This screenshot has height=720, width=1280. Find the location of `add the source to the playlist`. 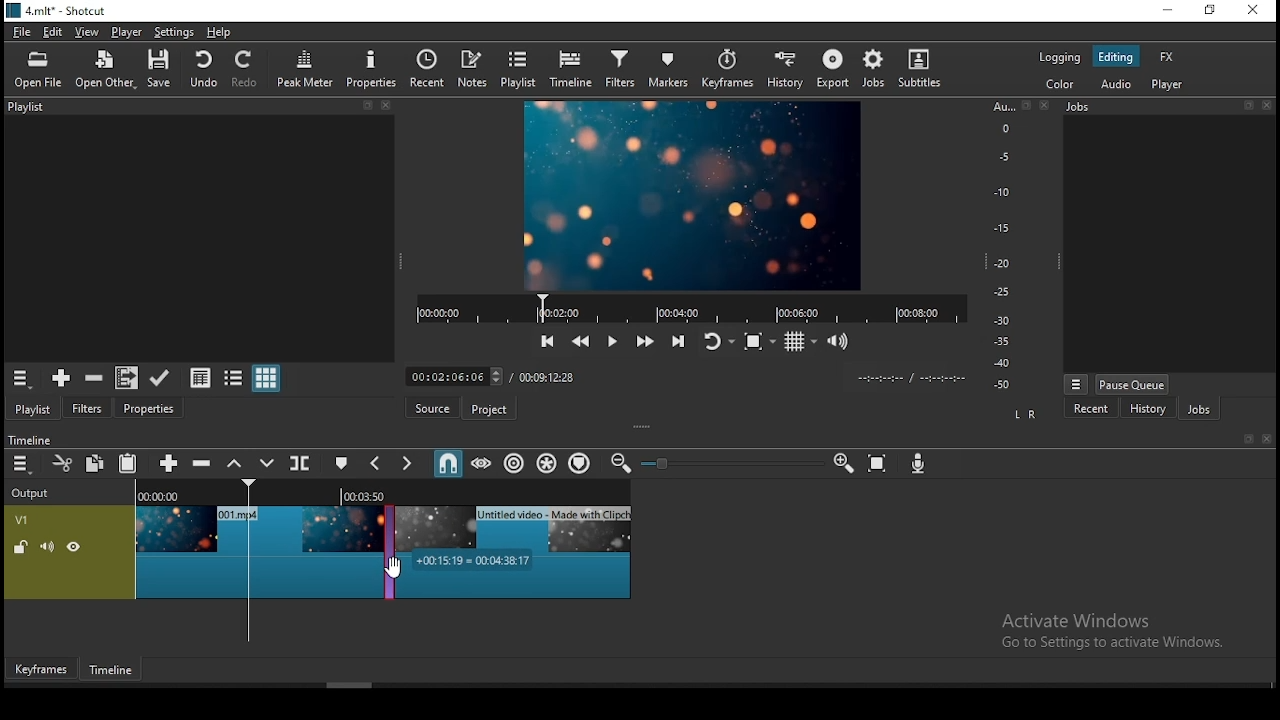

add the source to the playlist is located at coordinates (59, 378).